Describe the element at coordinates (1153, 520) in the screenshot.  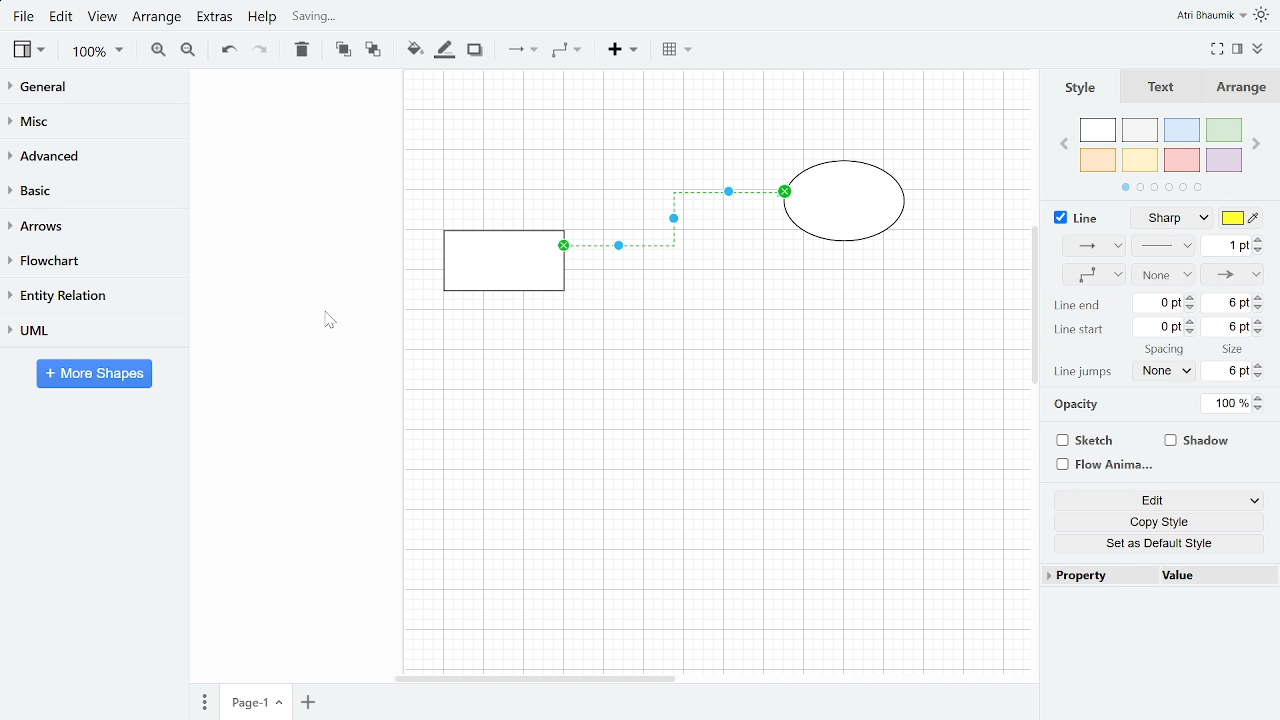
I see `Copy style` at that location.